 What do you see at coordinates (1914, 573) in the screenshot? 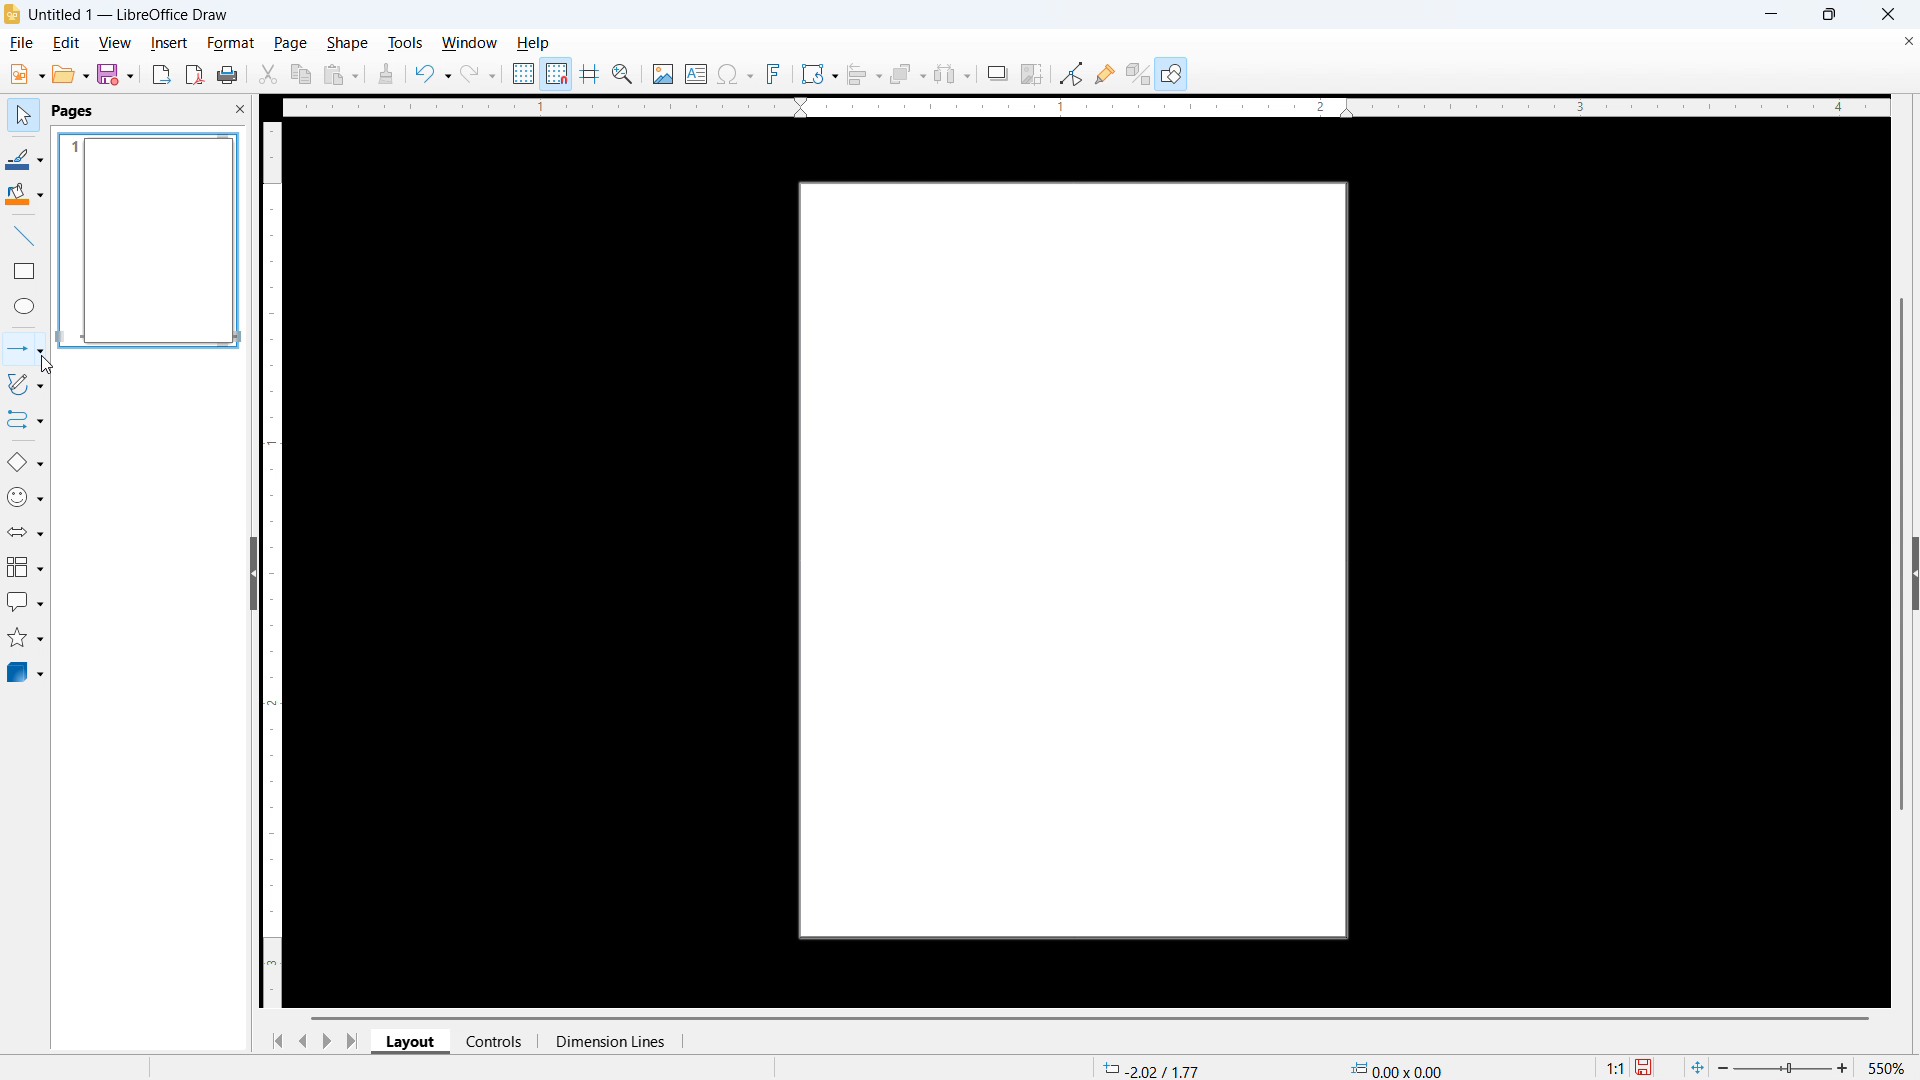
I see `Expand panel ` at bounding box center [1914, 573].